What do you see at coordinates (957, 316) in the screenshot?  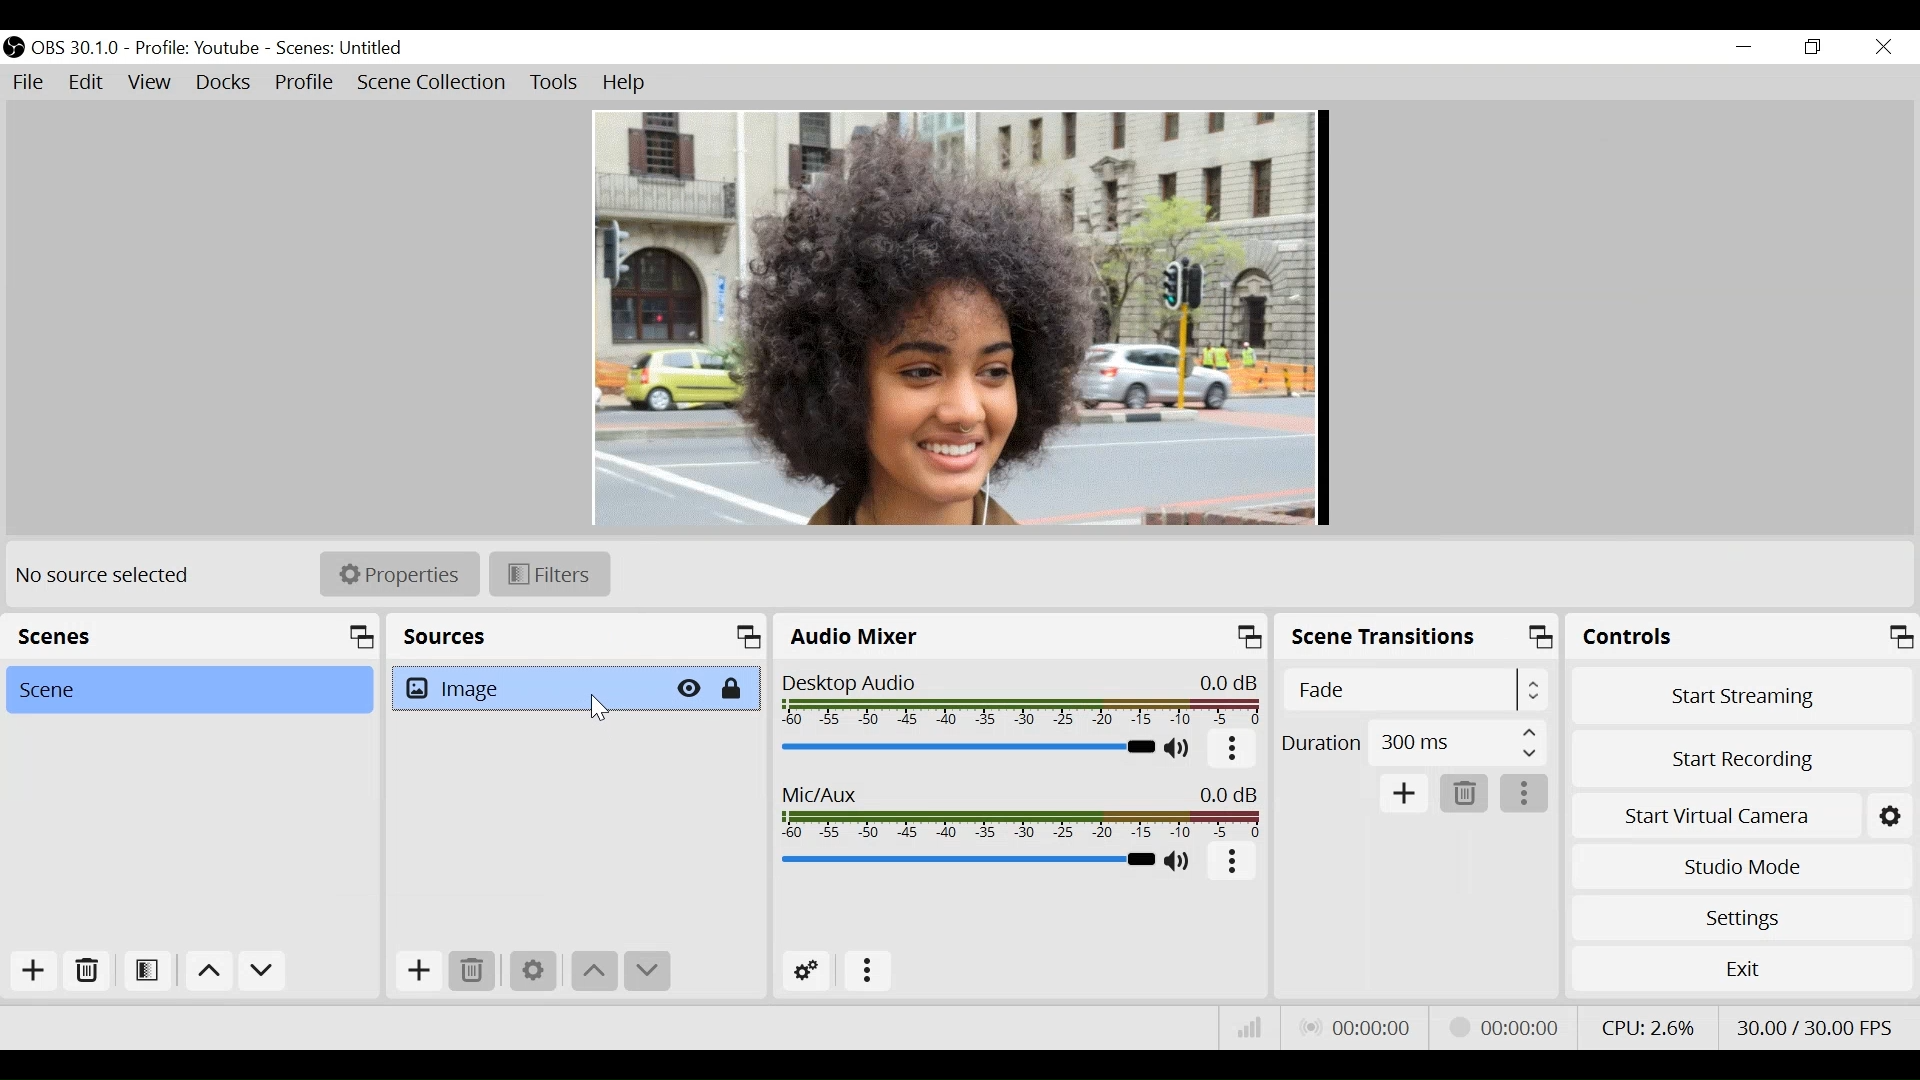 I see `Preview` at bounding box center [957, 316].